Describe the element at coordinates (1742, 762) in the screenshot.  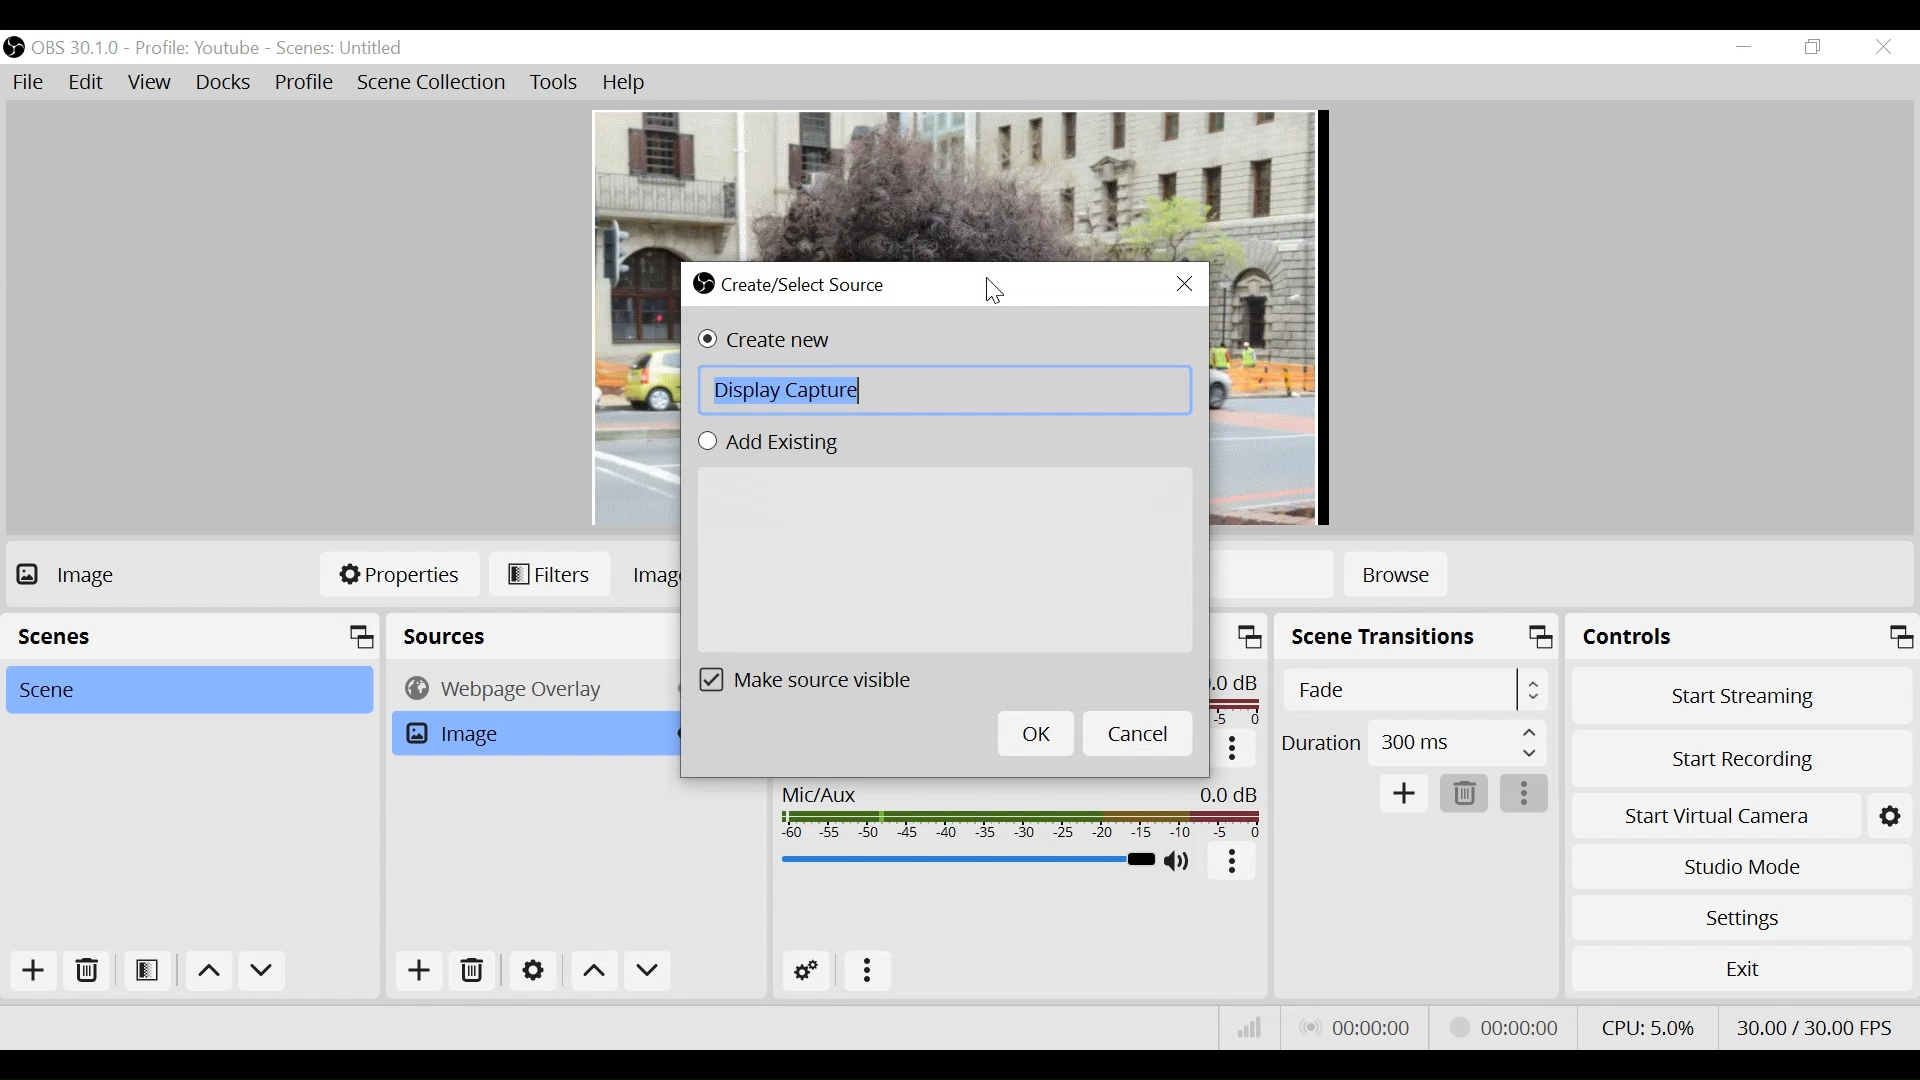
I see `Start Recording` at that location.